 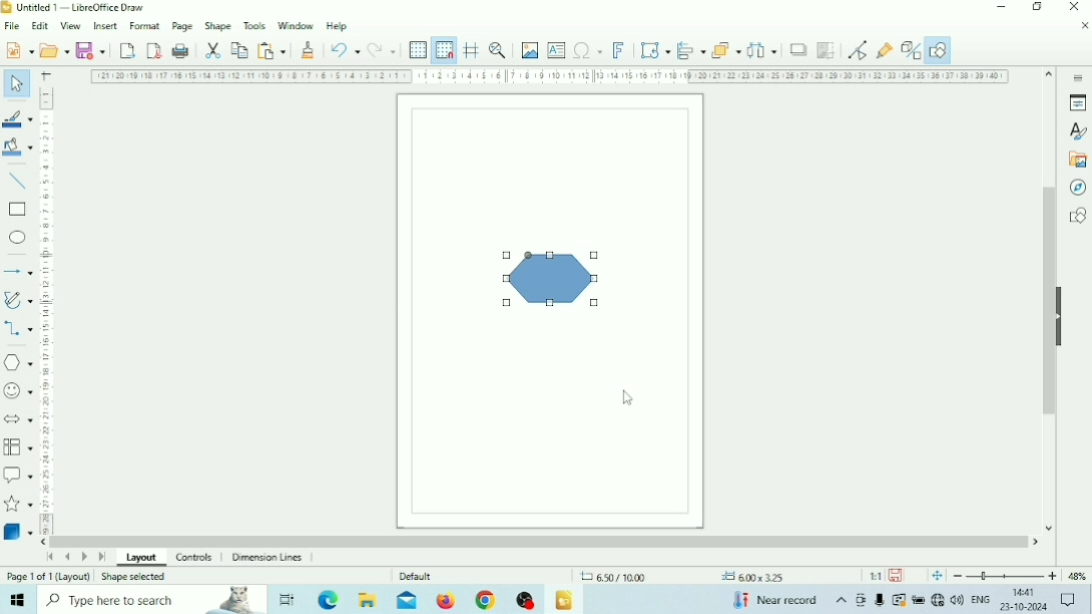 I want to click on Dimension Lines, so click(x=270, y=558).